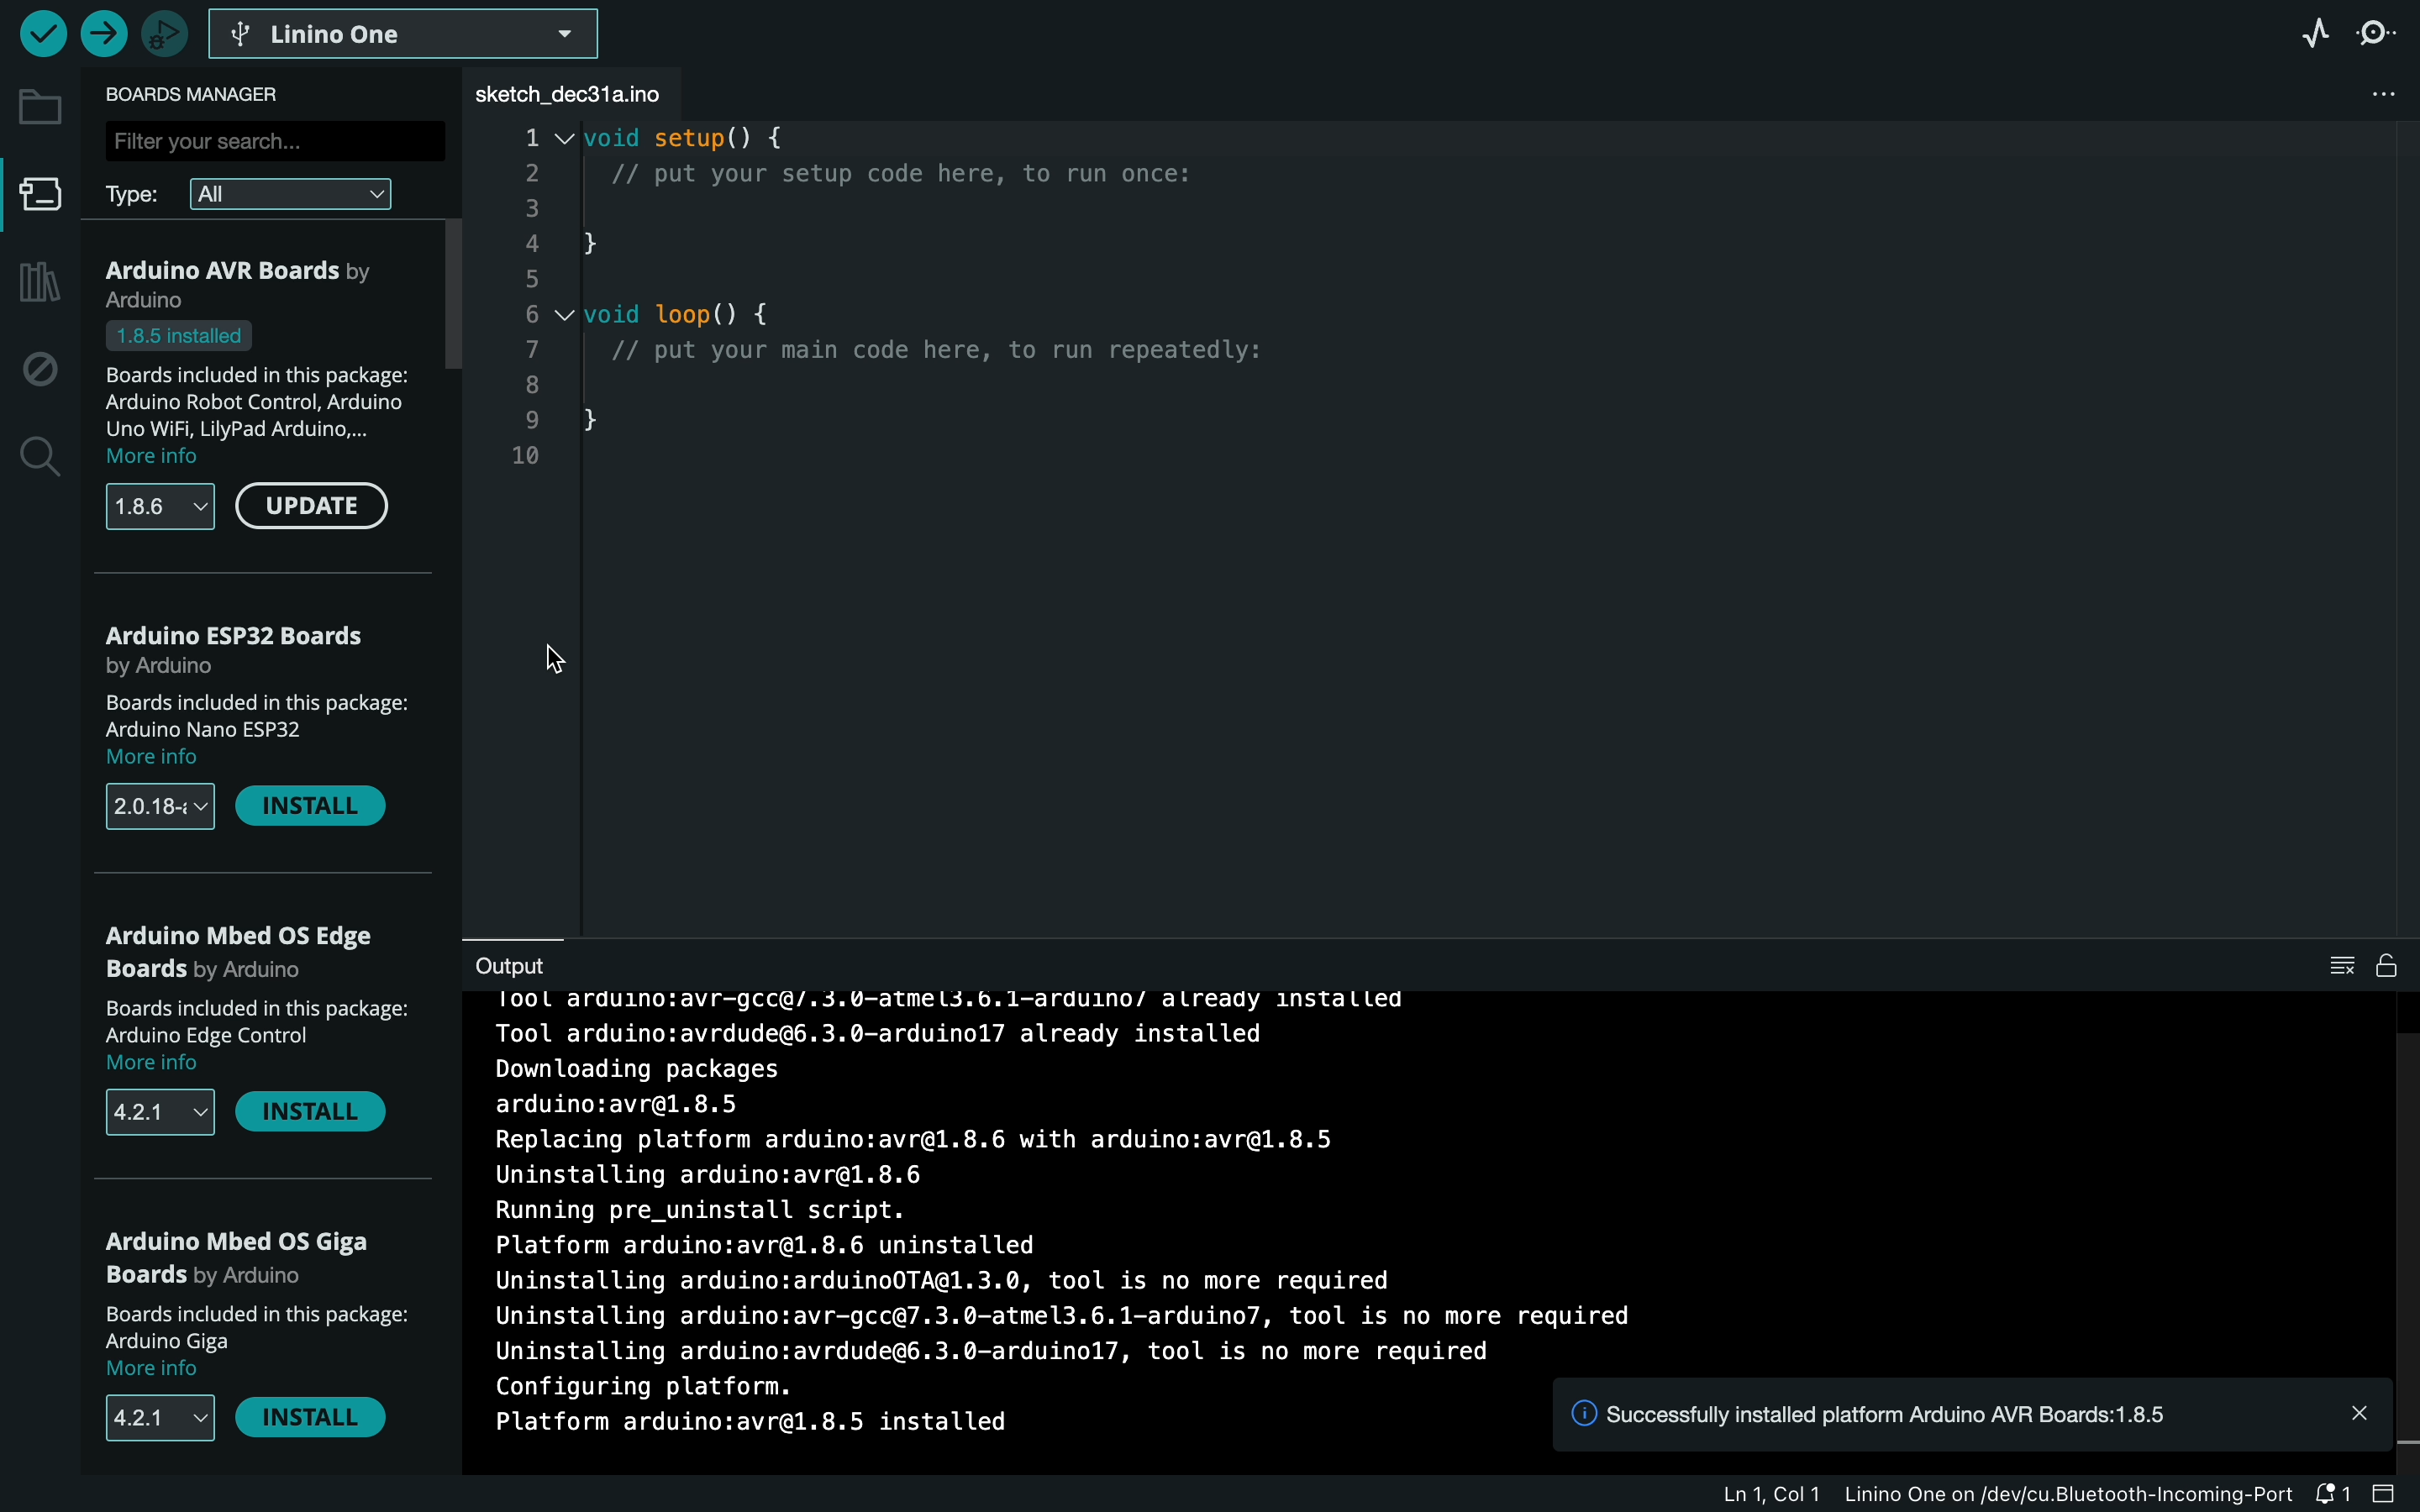  I want to click on versions, so click(161, 809).